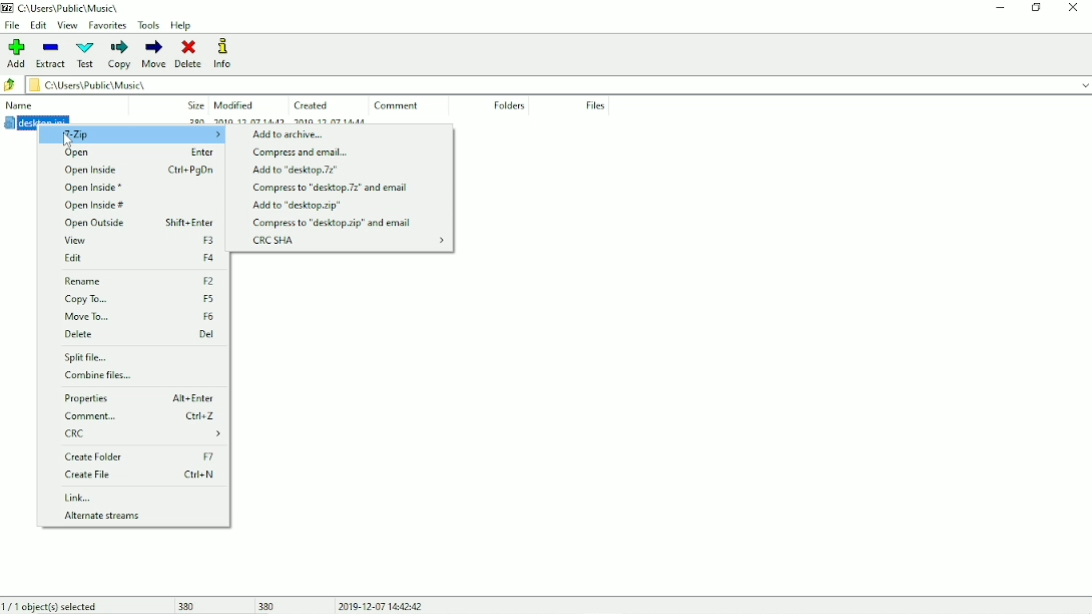 The width and height of the screenshot is (1092, 614). I want to click on Create File, so click(140, 475).